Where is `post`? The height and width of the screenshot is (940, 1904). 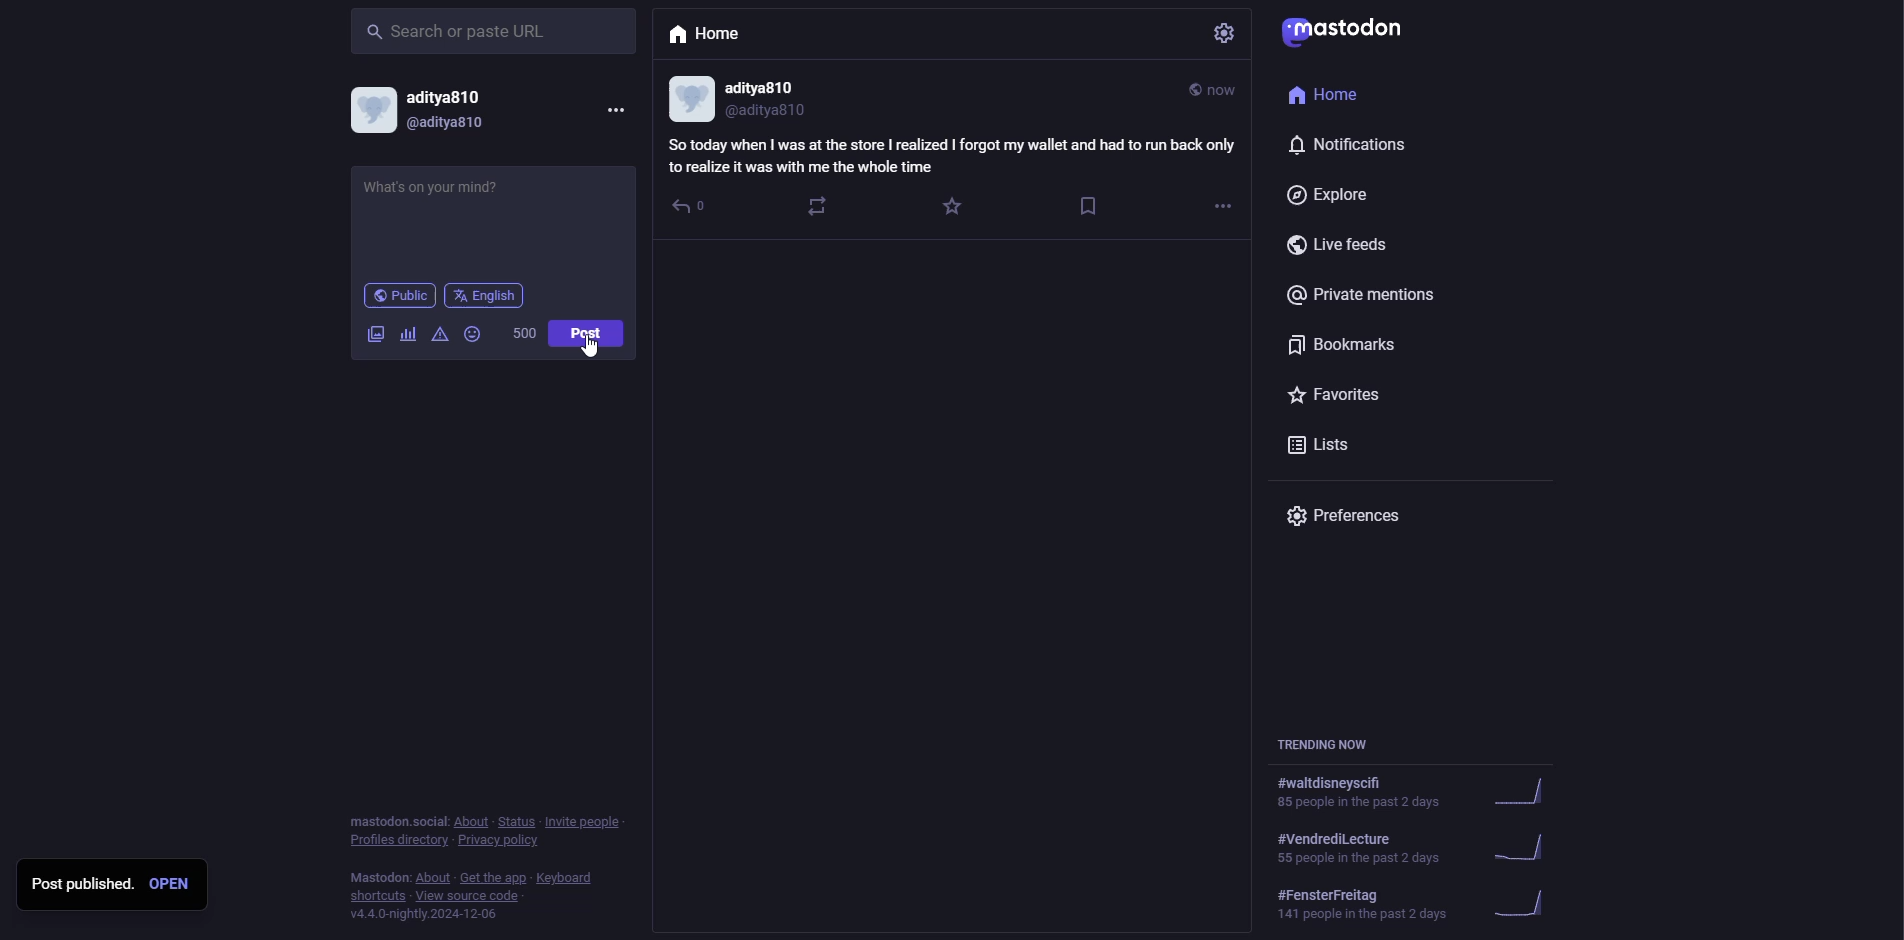
post is located at coordinates (585, 334).